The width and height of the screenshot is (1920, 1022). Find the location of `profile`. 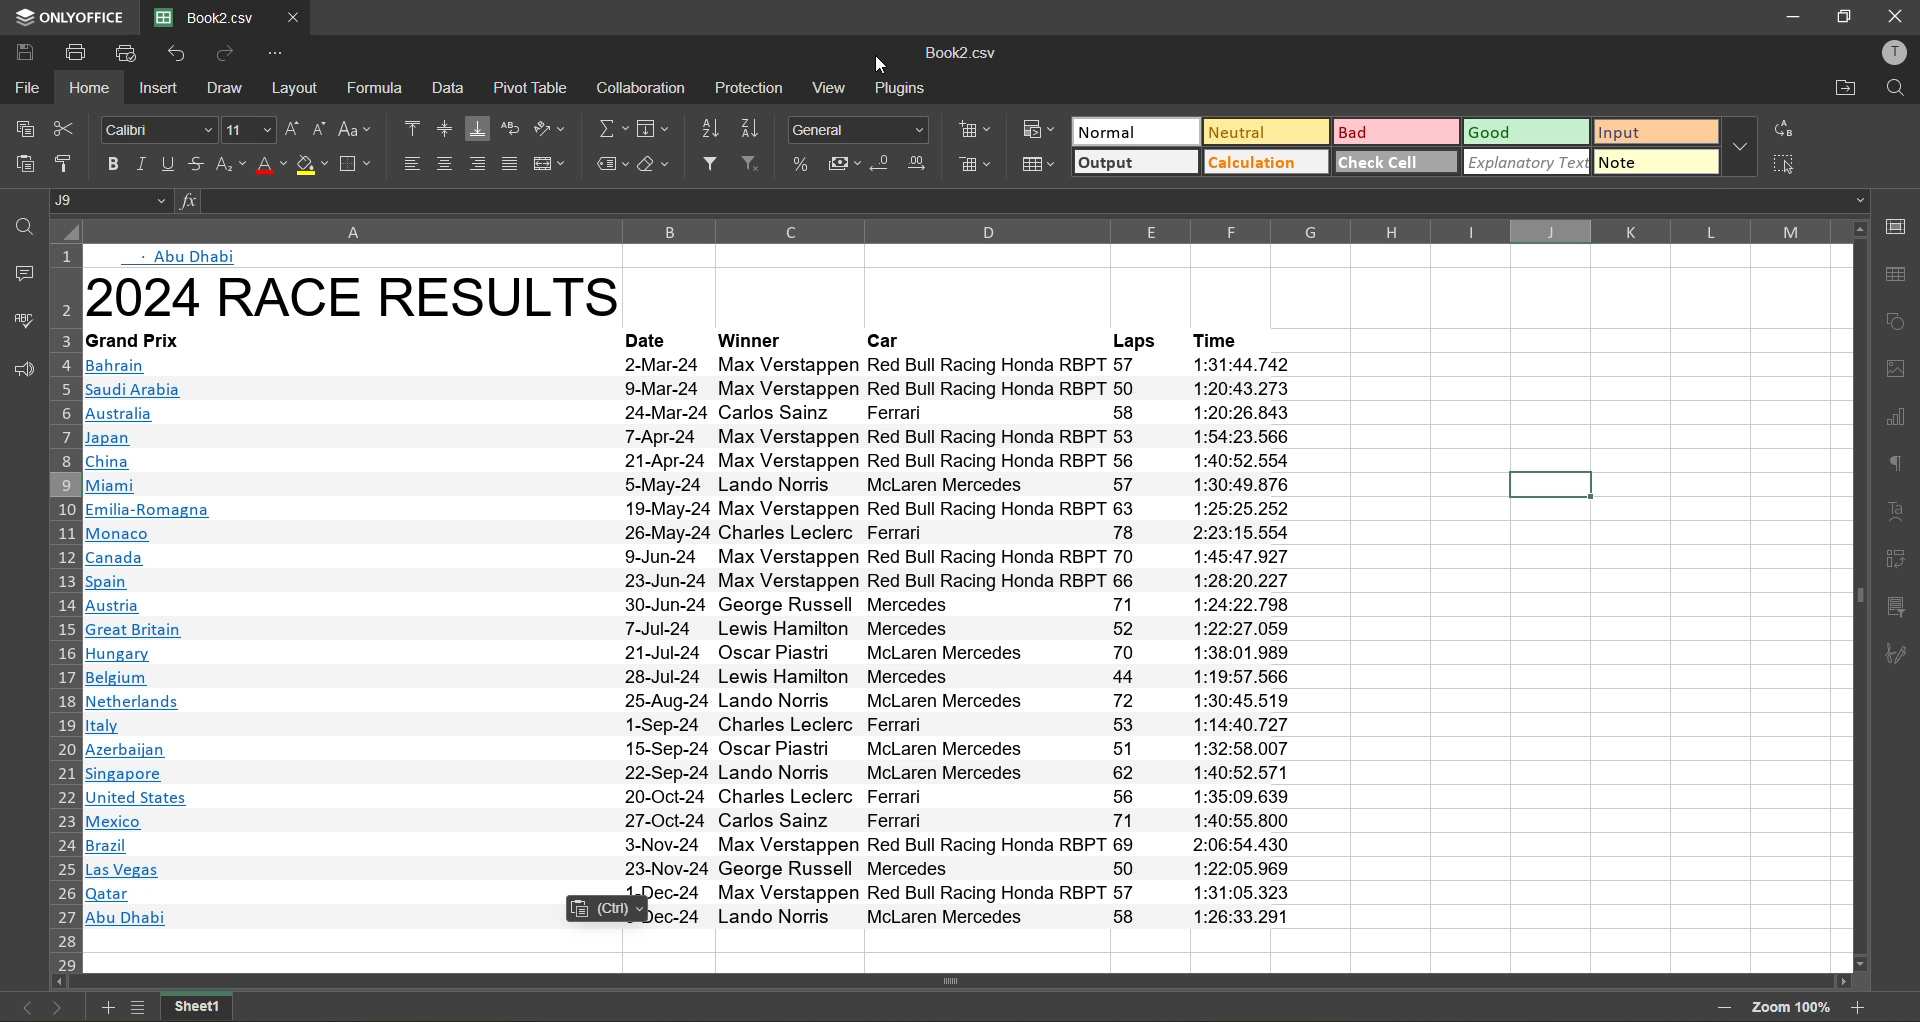

profile is located at coordinates (1894, 50).